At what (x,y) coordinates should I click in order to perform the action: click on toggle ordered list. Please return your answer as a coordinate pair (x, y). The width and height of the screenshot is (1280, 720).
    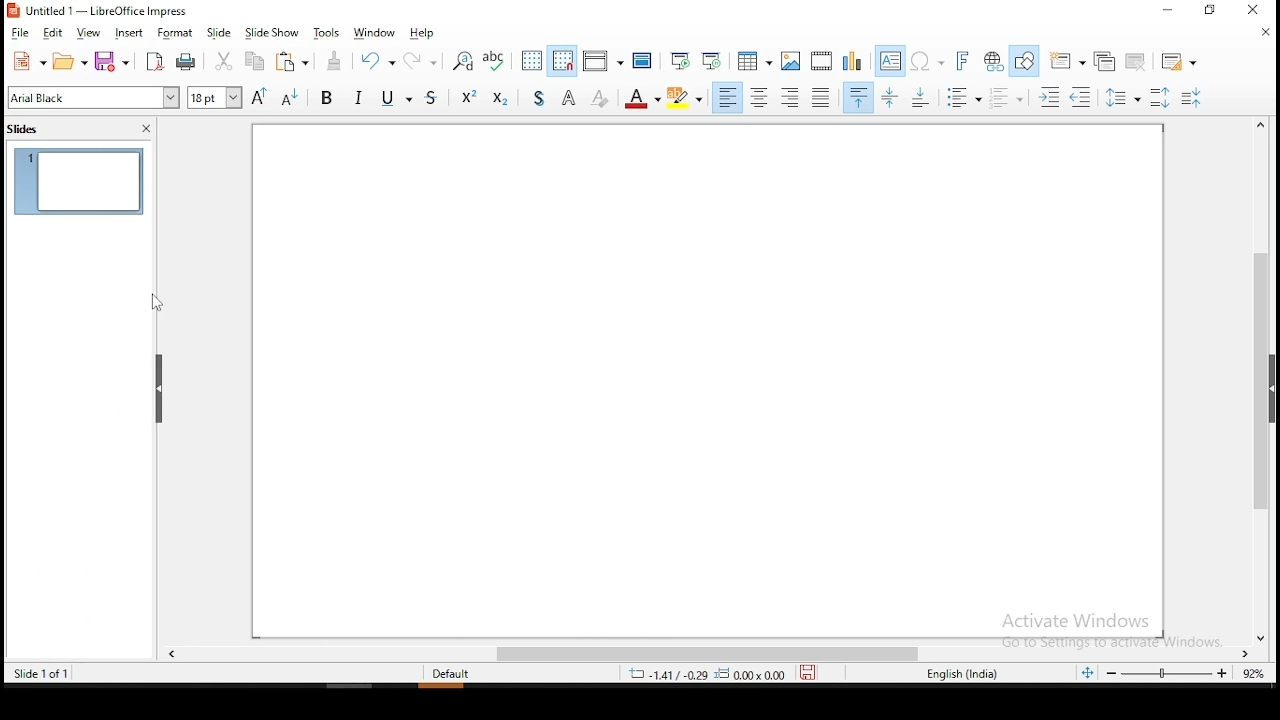
    Looking at the image, I should click on (1191, 97).